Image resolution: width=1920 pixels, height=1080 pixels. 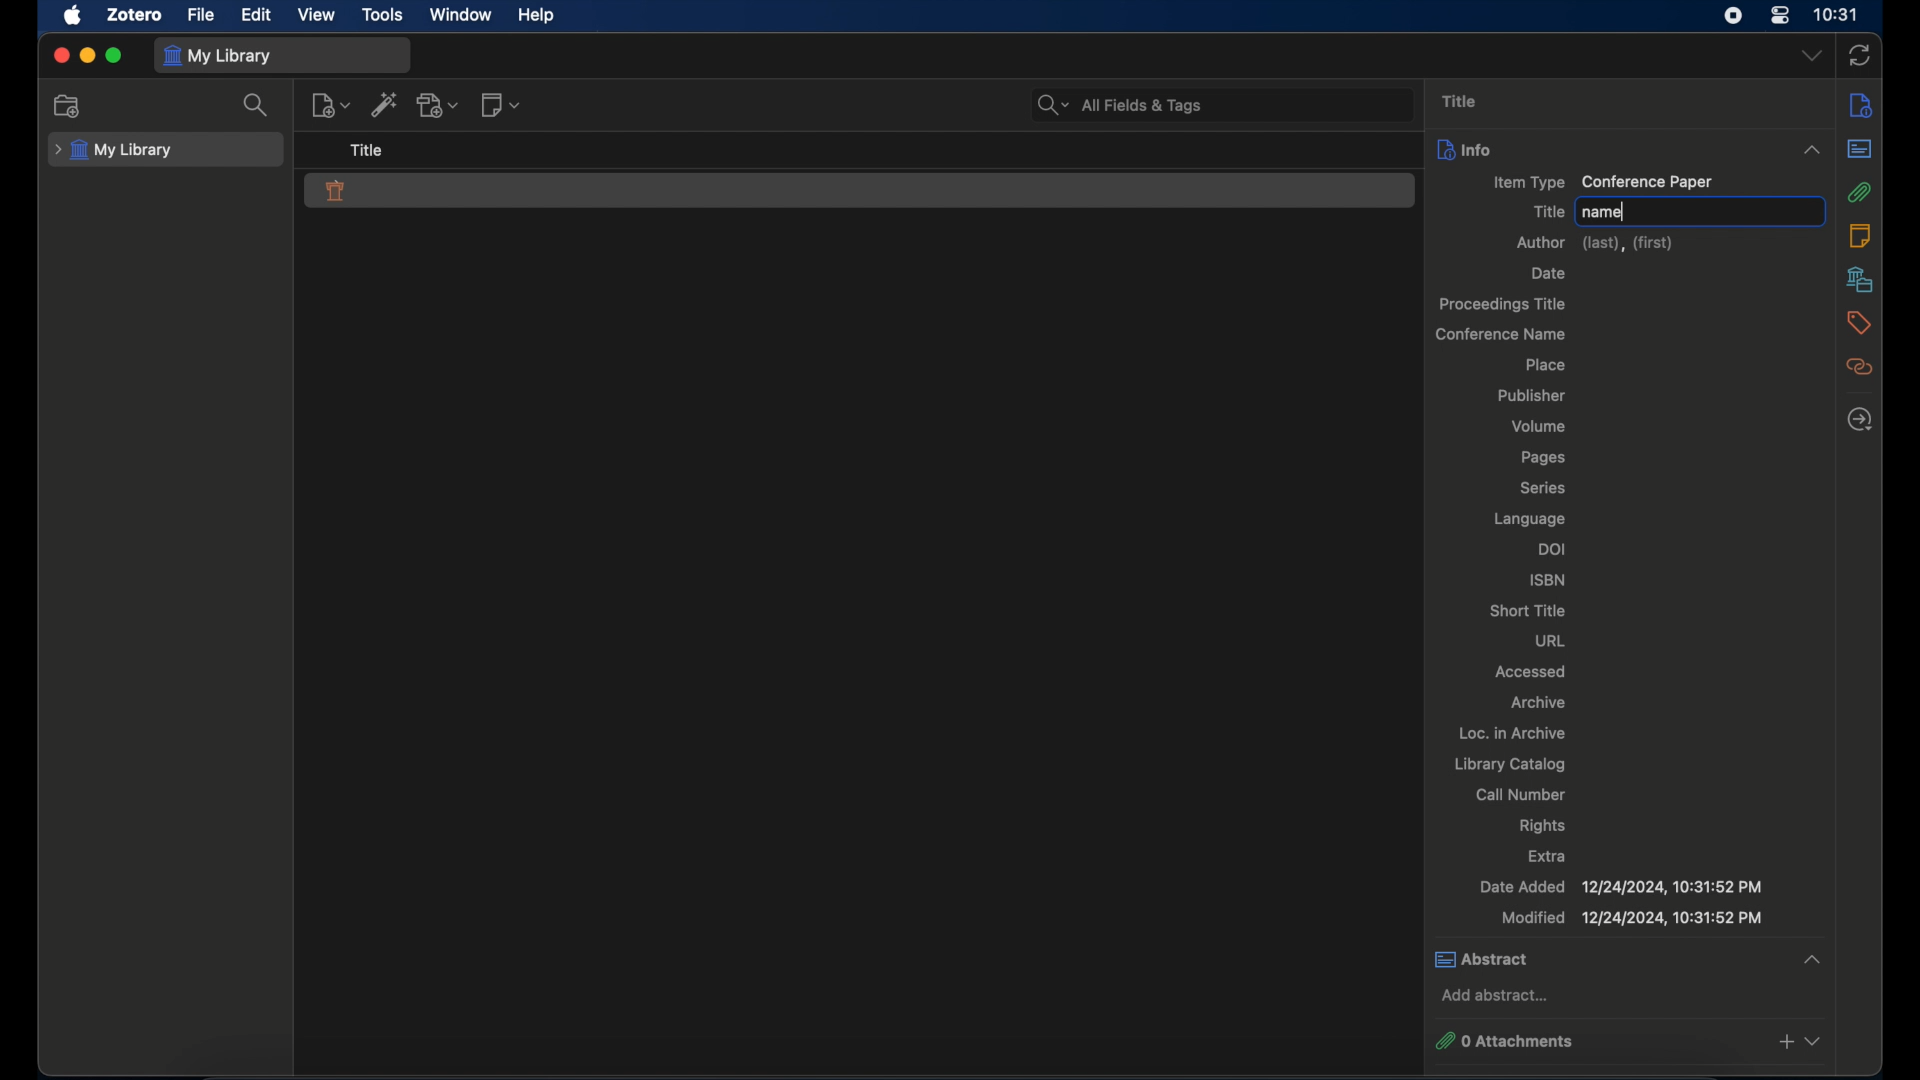 What do you see at coordinates (1861, 279) in the screenshot?
I see `libraries` at bounding box center [1861, 279].